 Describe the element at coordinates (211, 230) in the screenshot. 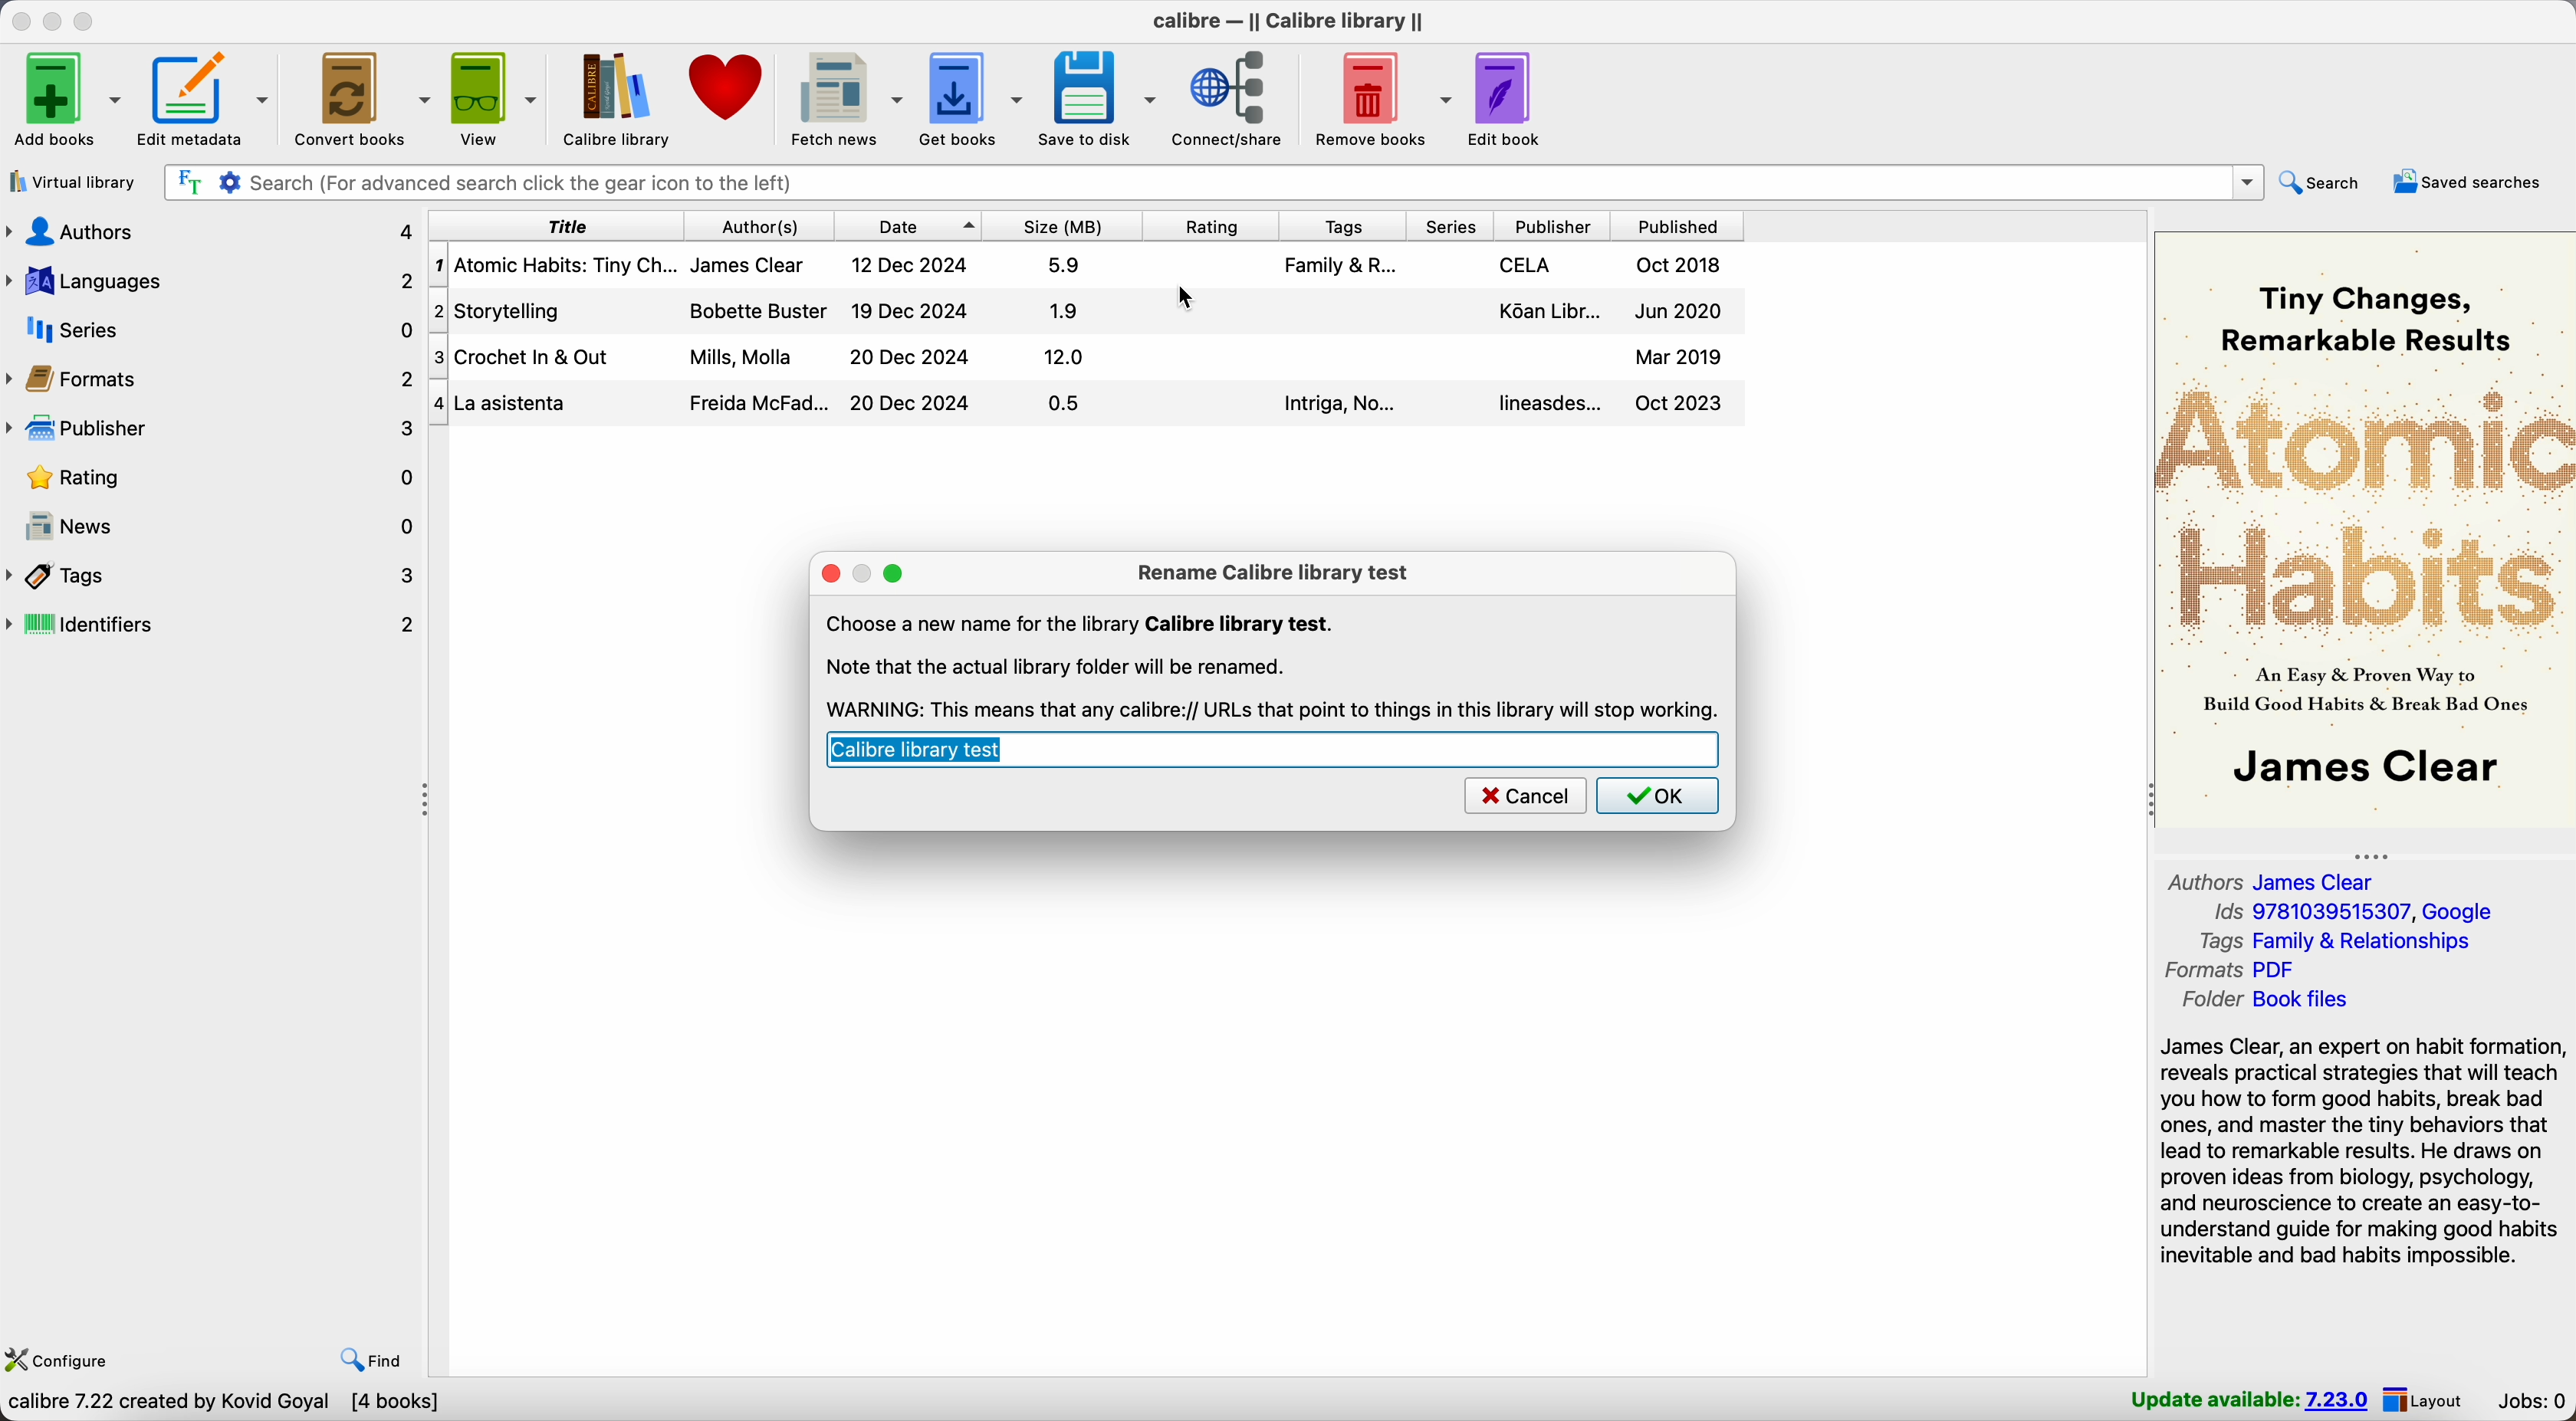

I see `authors` at that location.